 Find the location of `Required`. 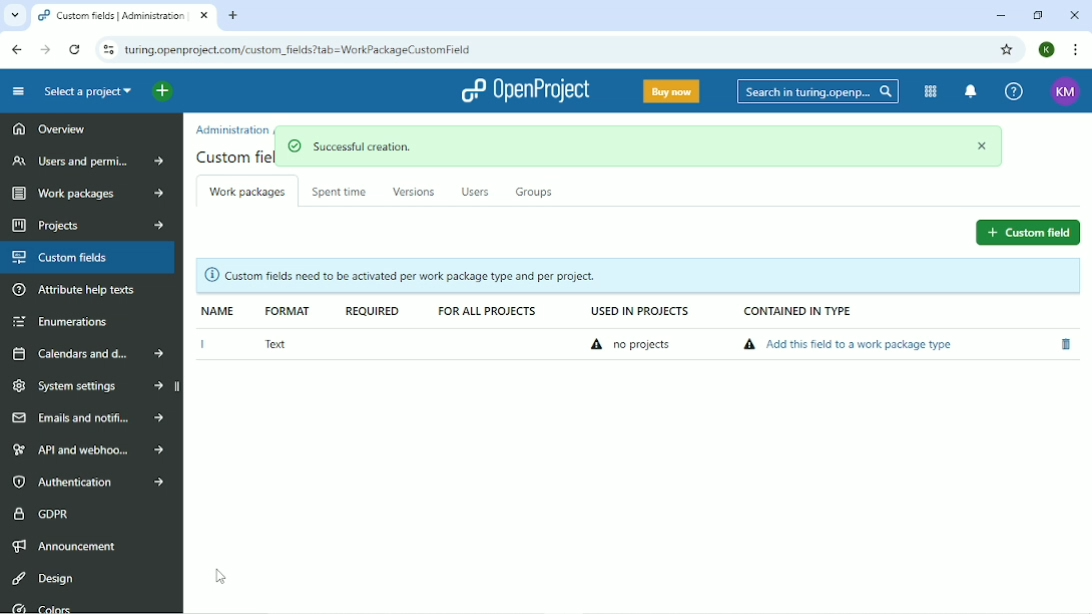

Required is located at coordinates (371, 310).